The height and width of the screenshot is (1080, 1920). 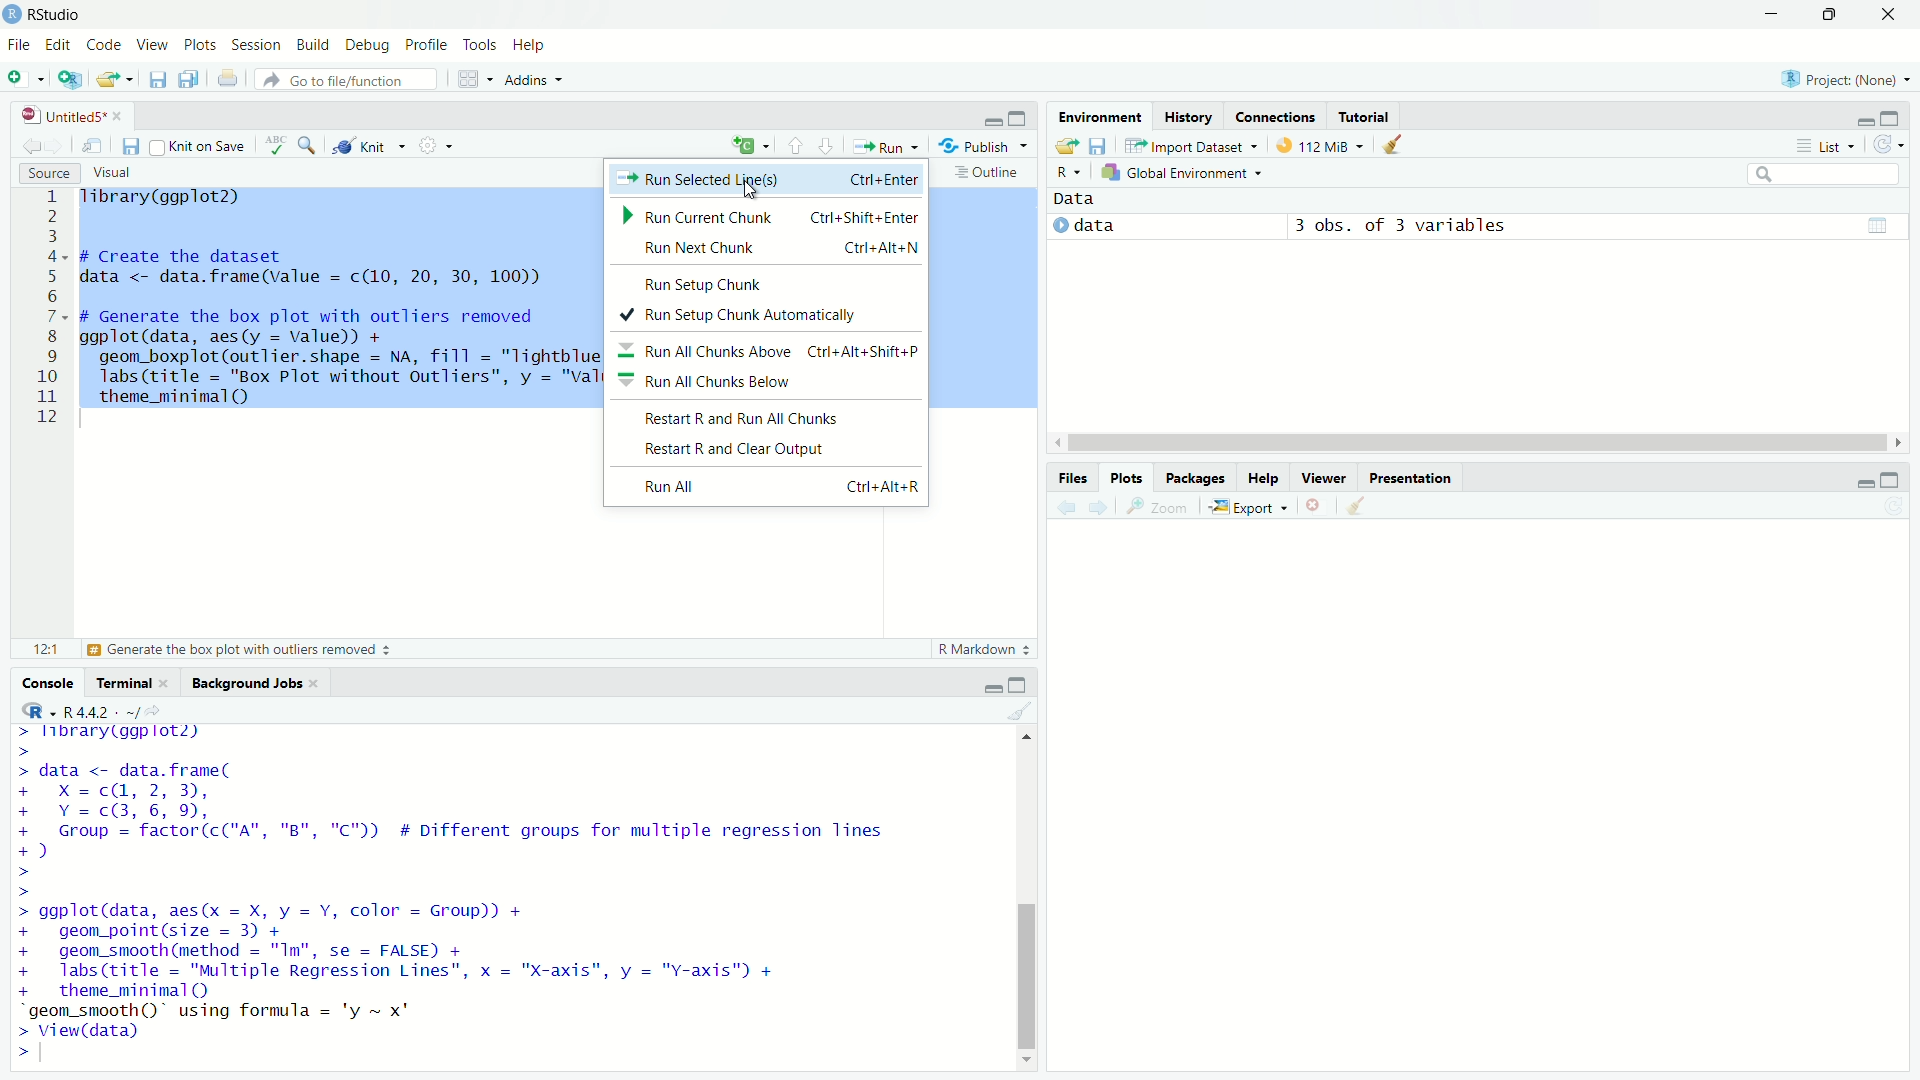 I want to click on » RunCurrent Chunk ~~ Ctrl+Shift+Enter, so click(x=768, y=218).